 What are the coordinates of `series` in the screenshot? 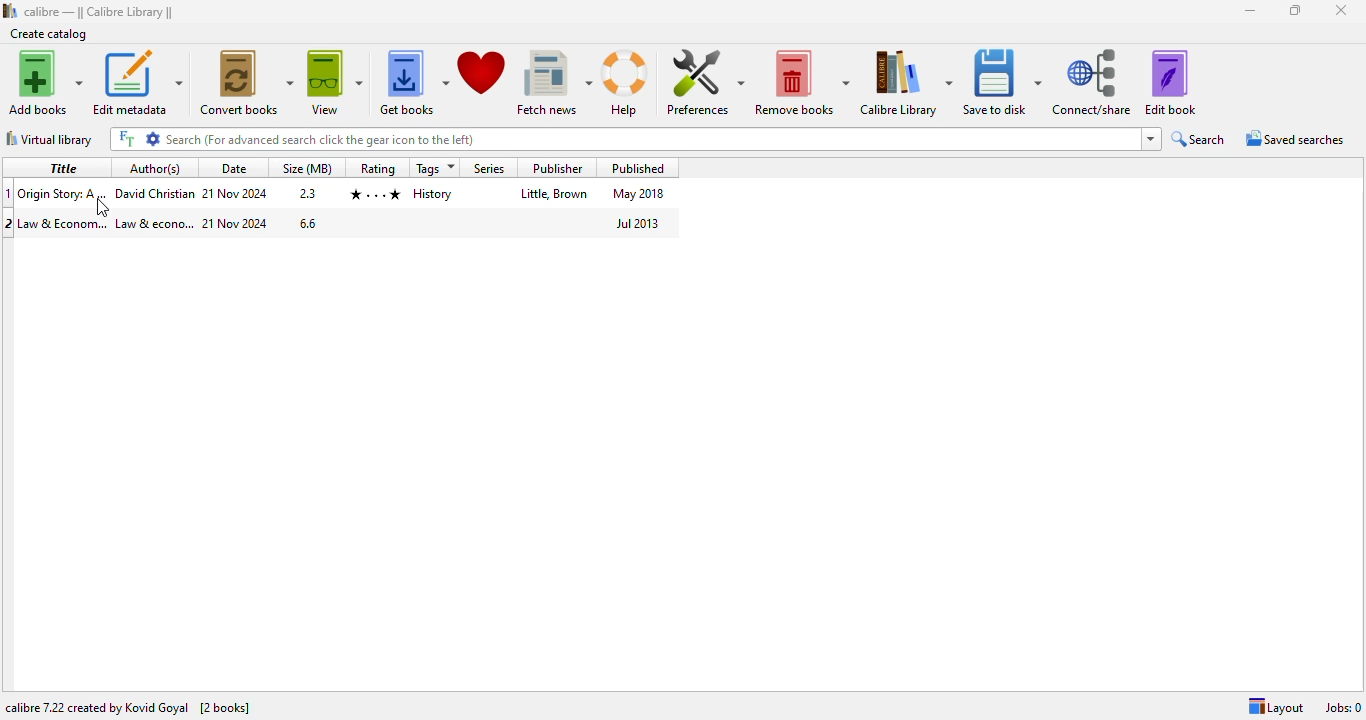 It's located at (487, 168).